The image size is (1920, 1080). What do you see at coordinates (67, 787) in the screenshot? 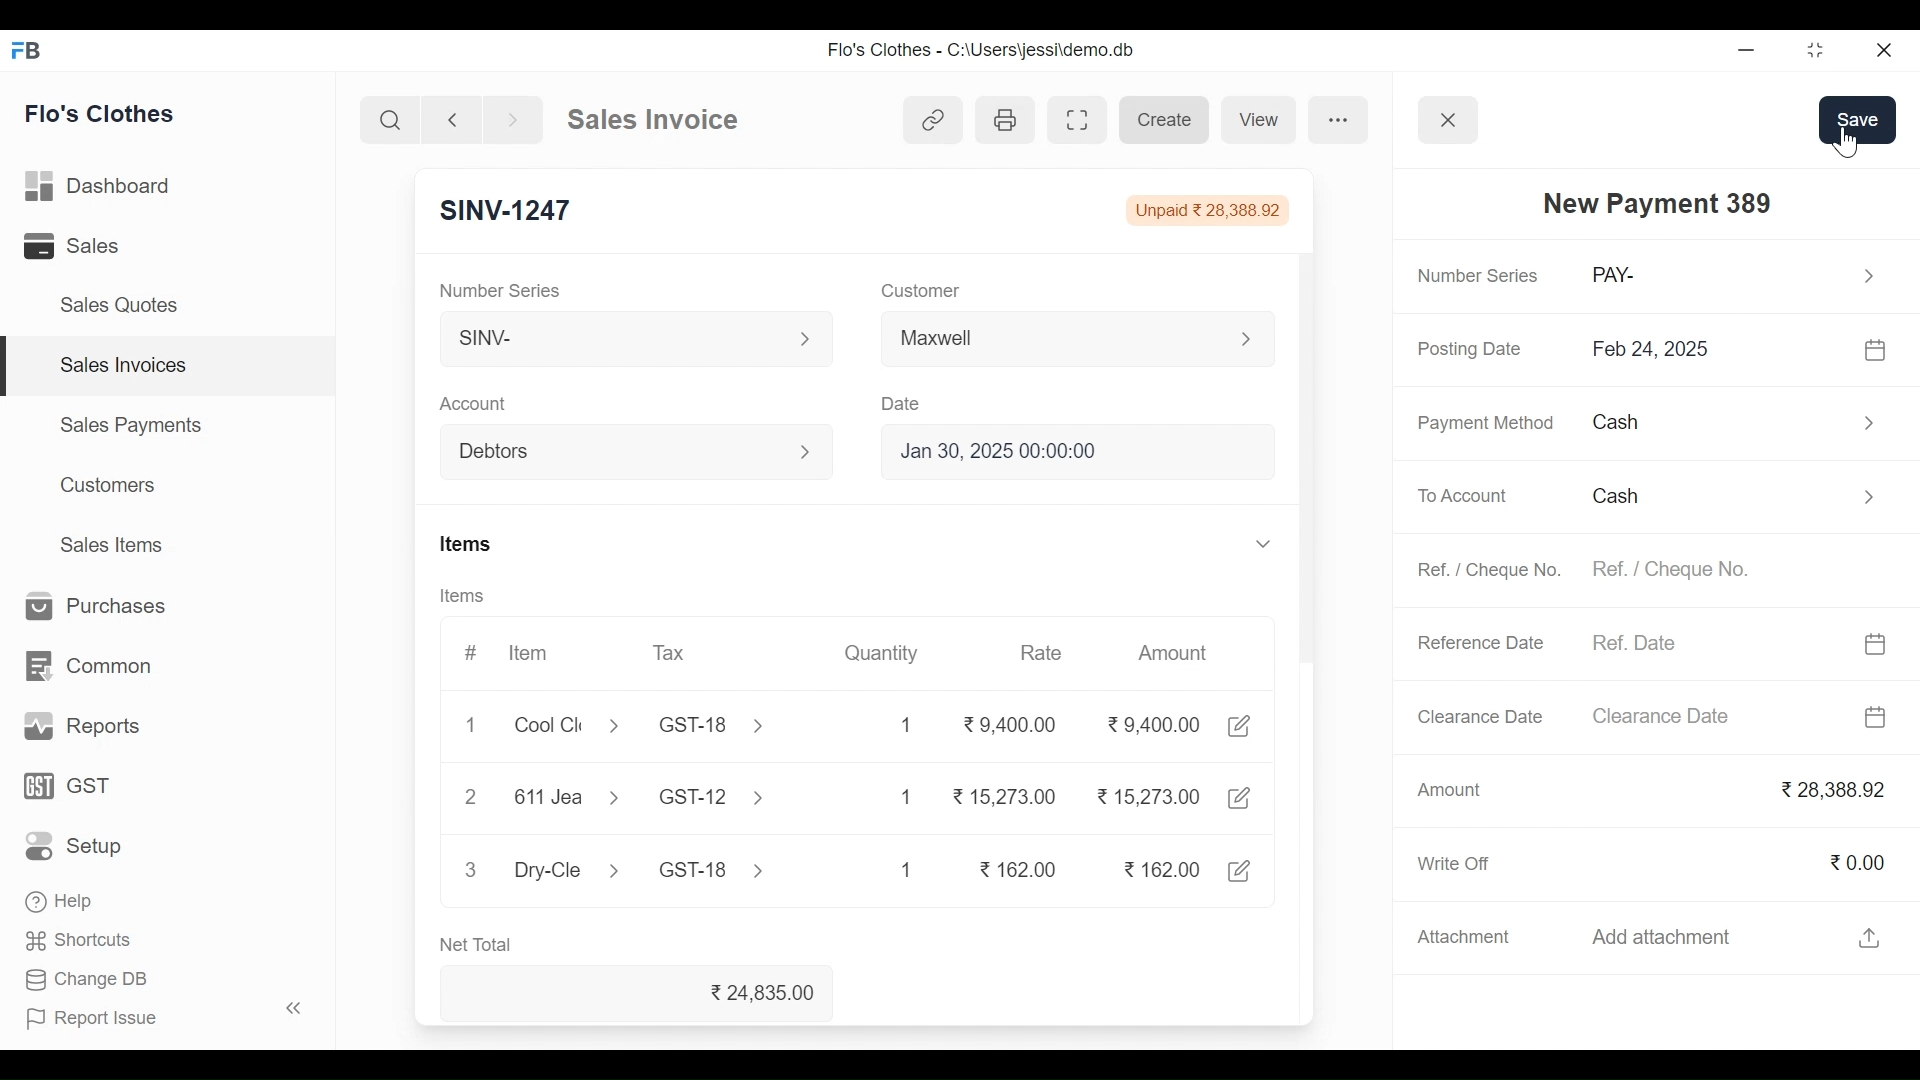
I see `GST` at bounding box center [67, 787].